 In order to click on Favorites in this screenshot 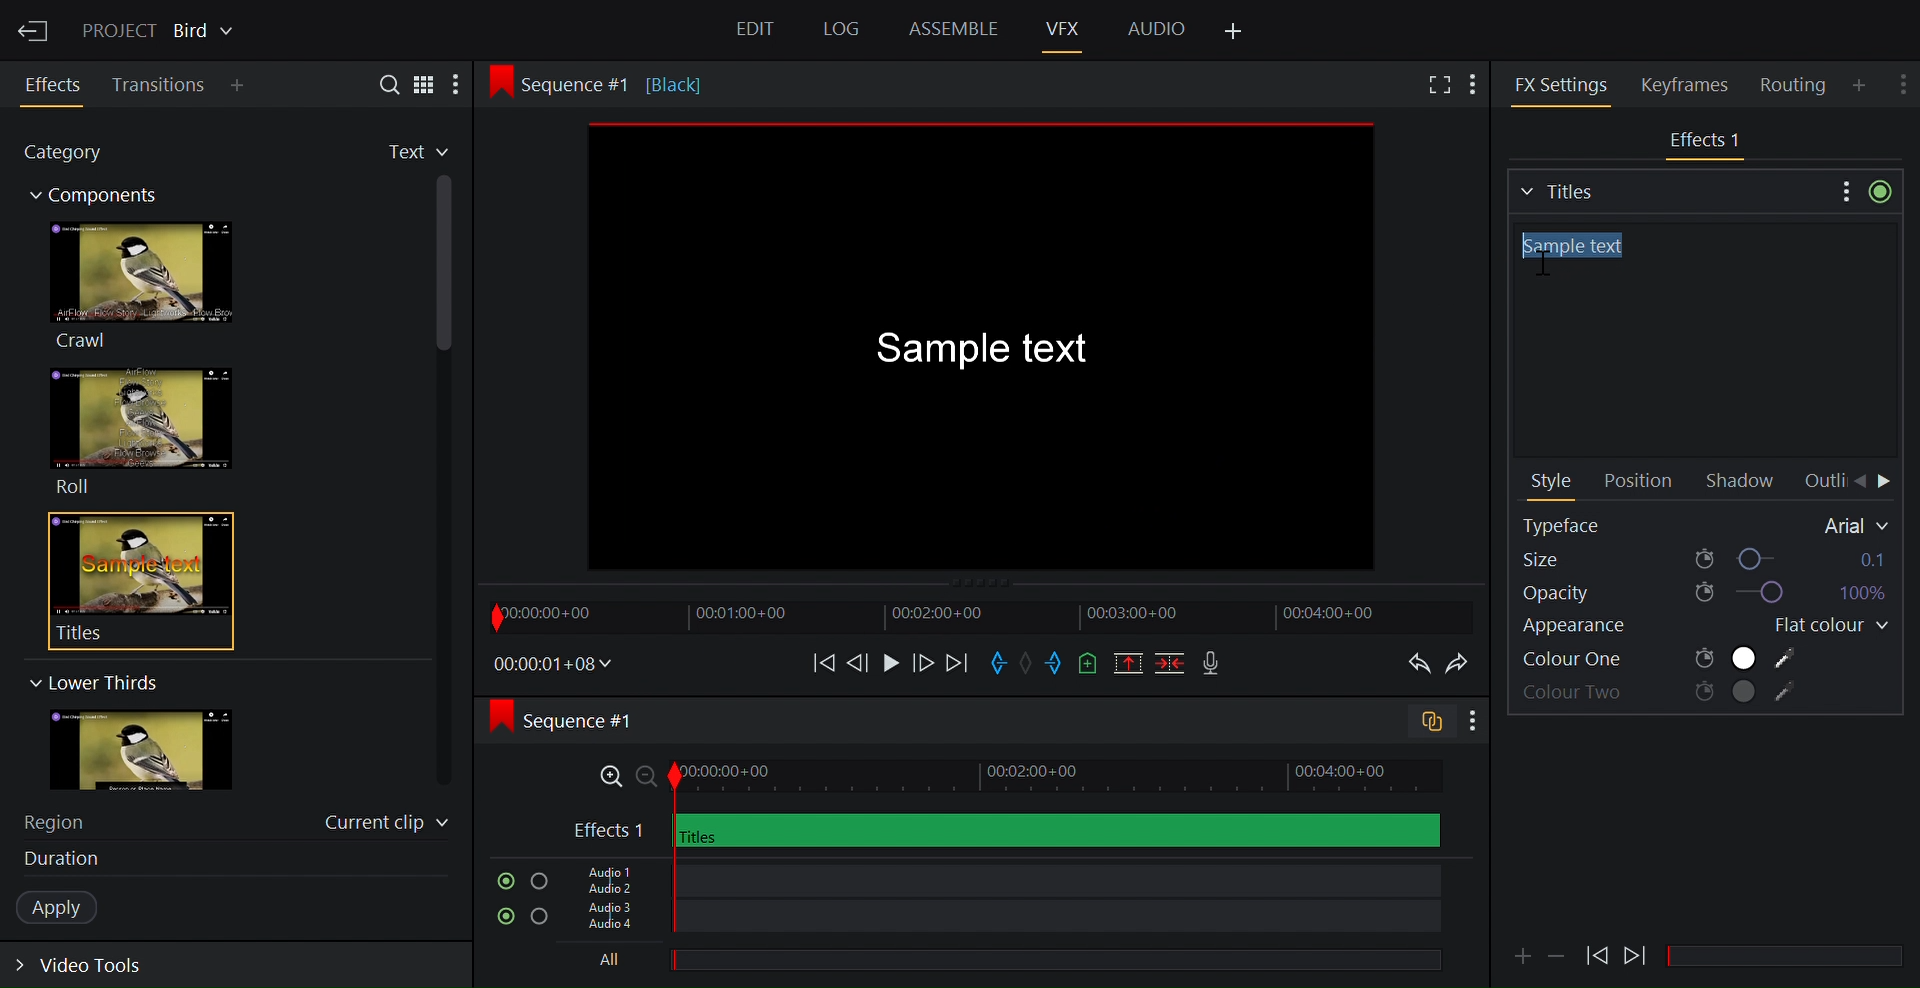, I will do `click(401, 153)`.